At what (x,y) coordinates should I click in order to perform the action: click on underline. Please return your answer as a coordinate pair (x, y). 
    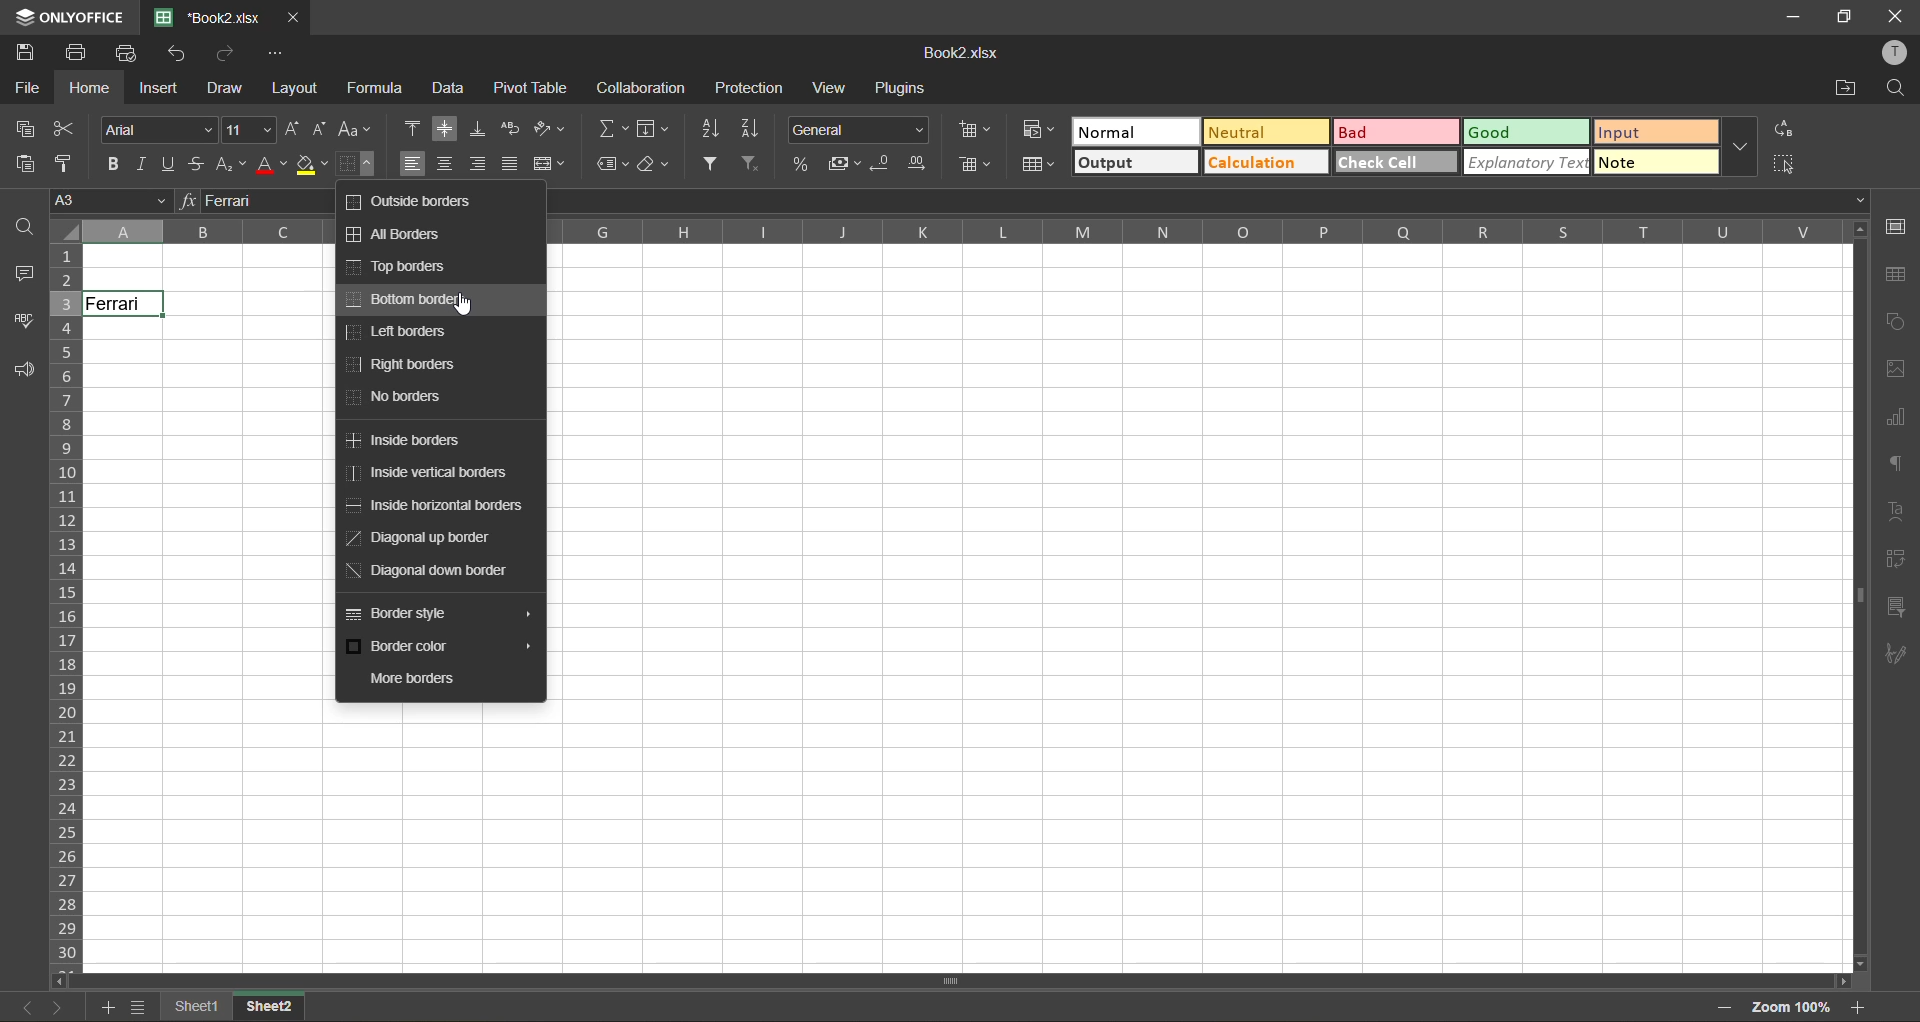
    Looking at the image, I should click on (171, 168).